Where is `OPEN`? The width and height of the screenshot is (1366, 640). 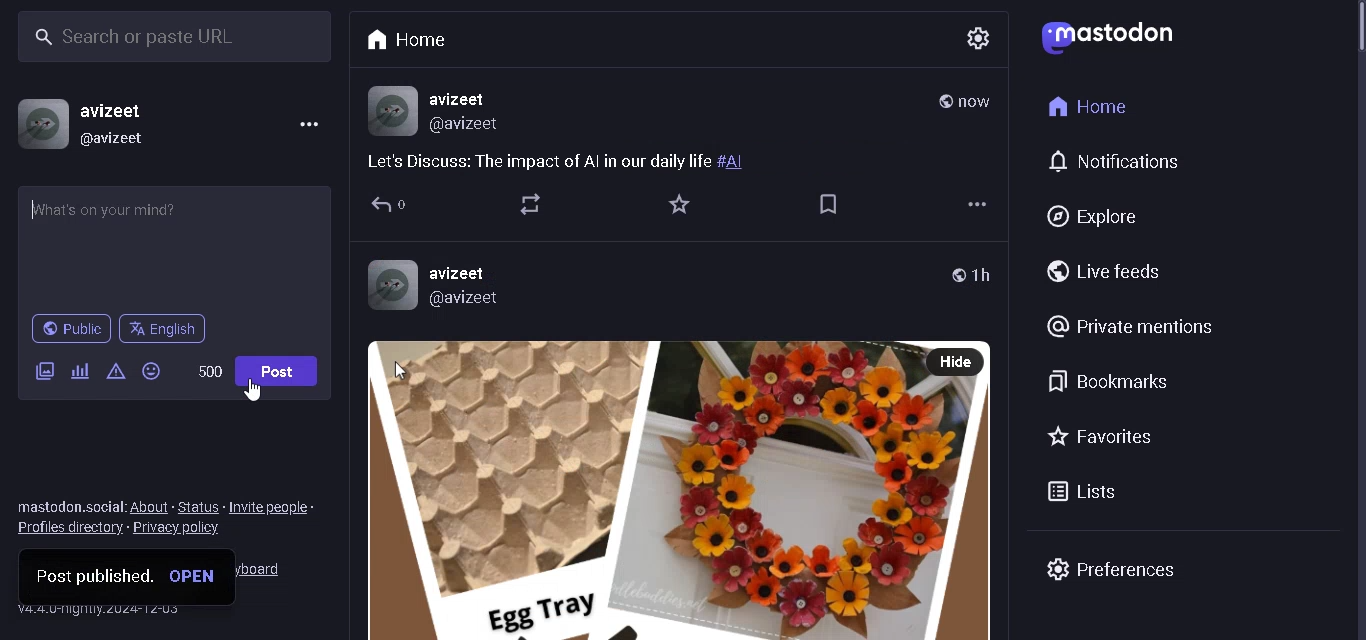 OPEN is located at coordinates (197, 575).